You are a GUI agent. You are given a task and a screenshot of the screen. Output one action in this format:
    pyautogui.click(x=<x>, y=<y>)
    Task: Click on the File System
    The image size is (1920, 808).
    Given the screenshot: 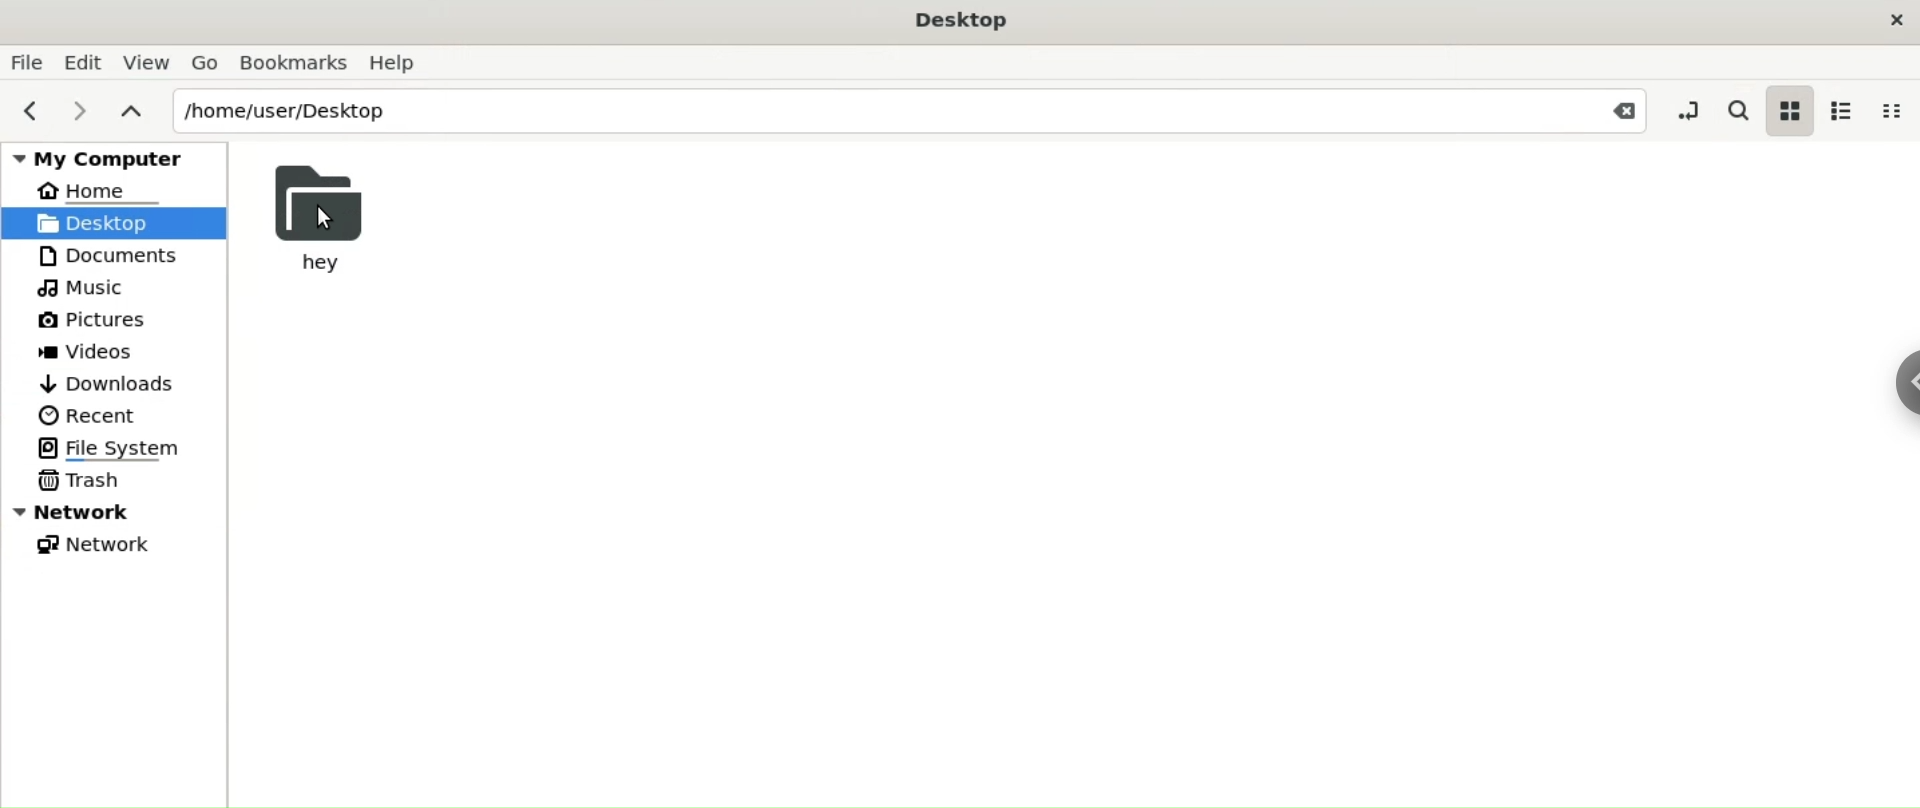 What is the action you would take?
    pyautogui.click(x=108, y=448)
    